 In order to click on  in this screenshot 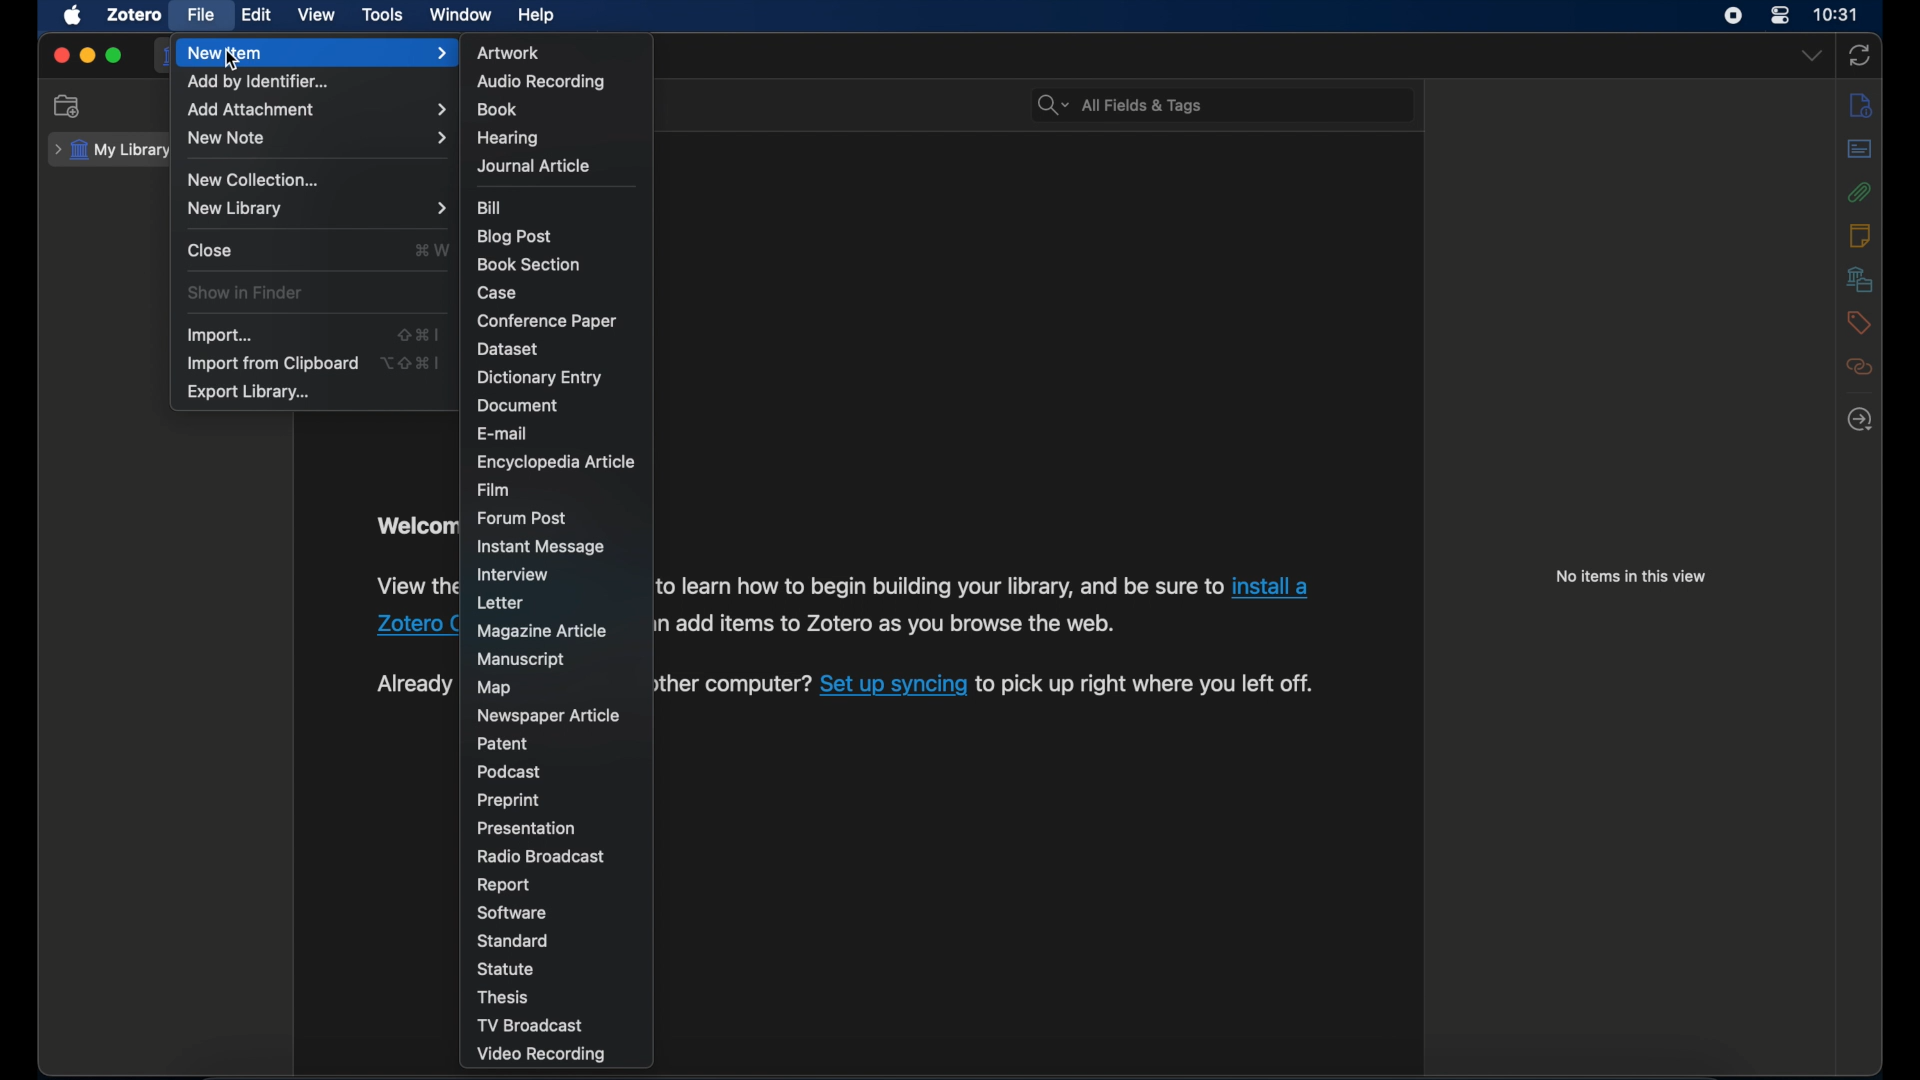, I will do `click(893, 626)`.